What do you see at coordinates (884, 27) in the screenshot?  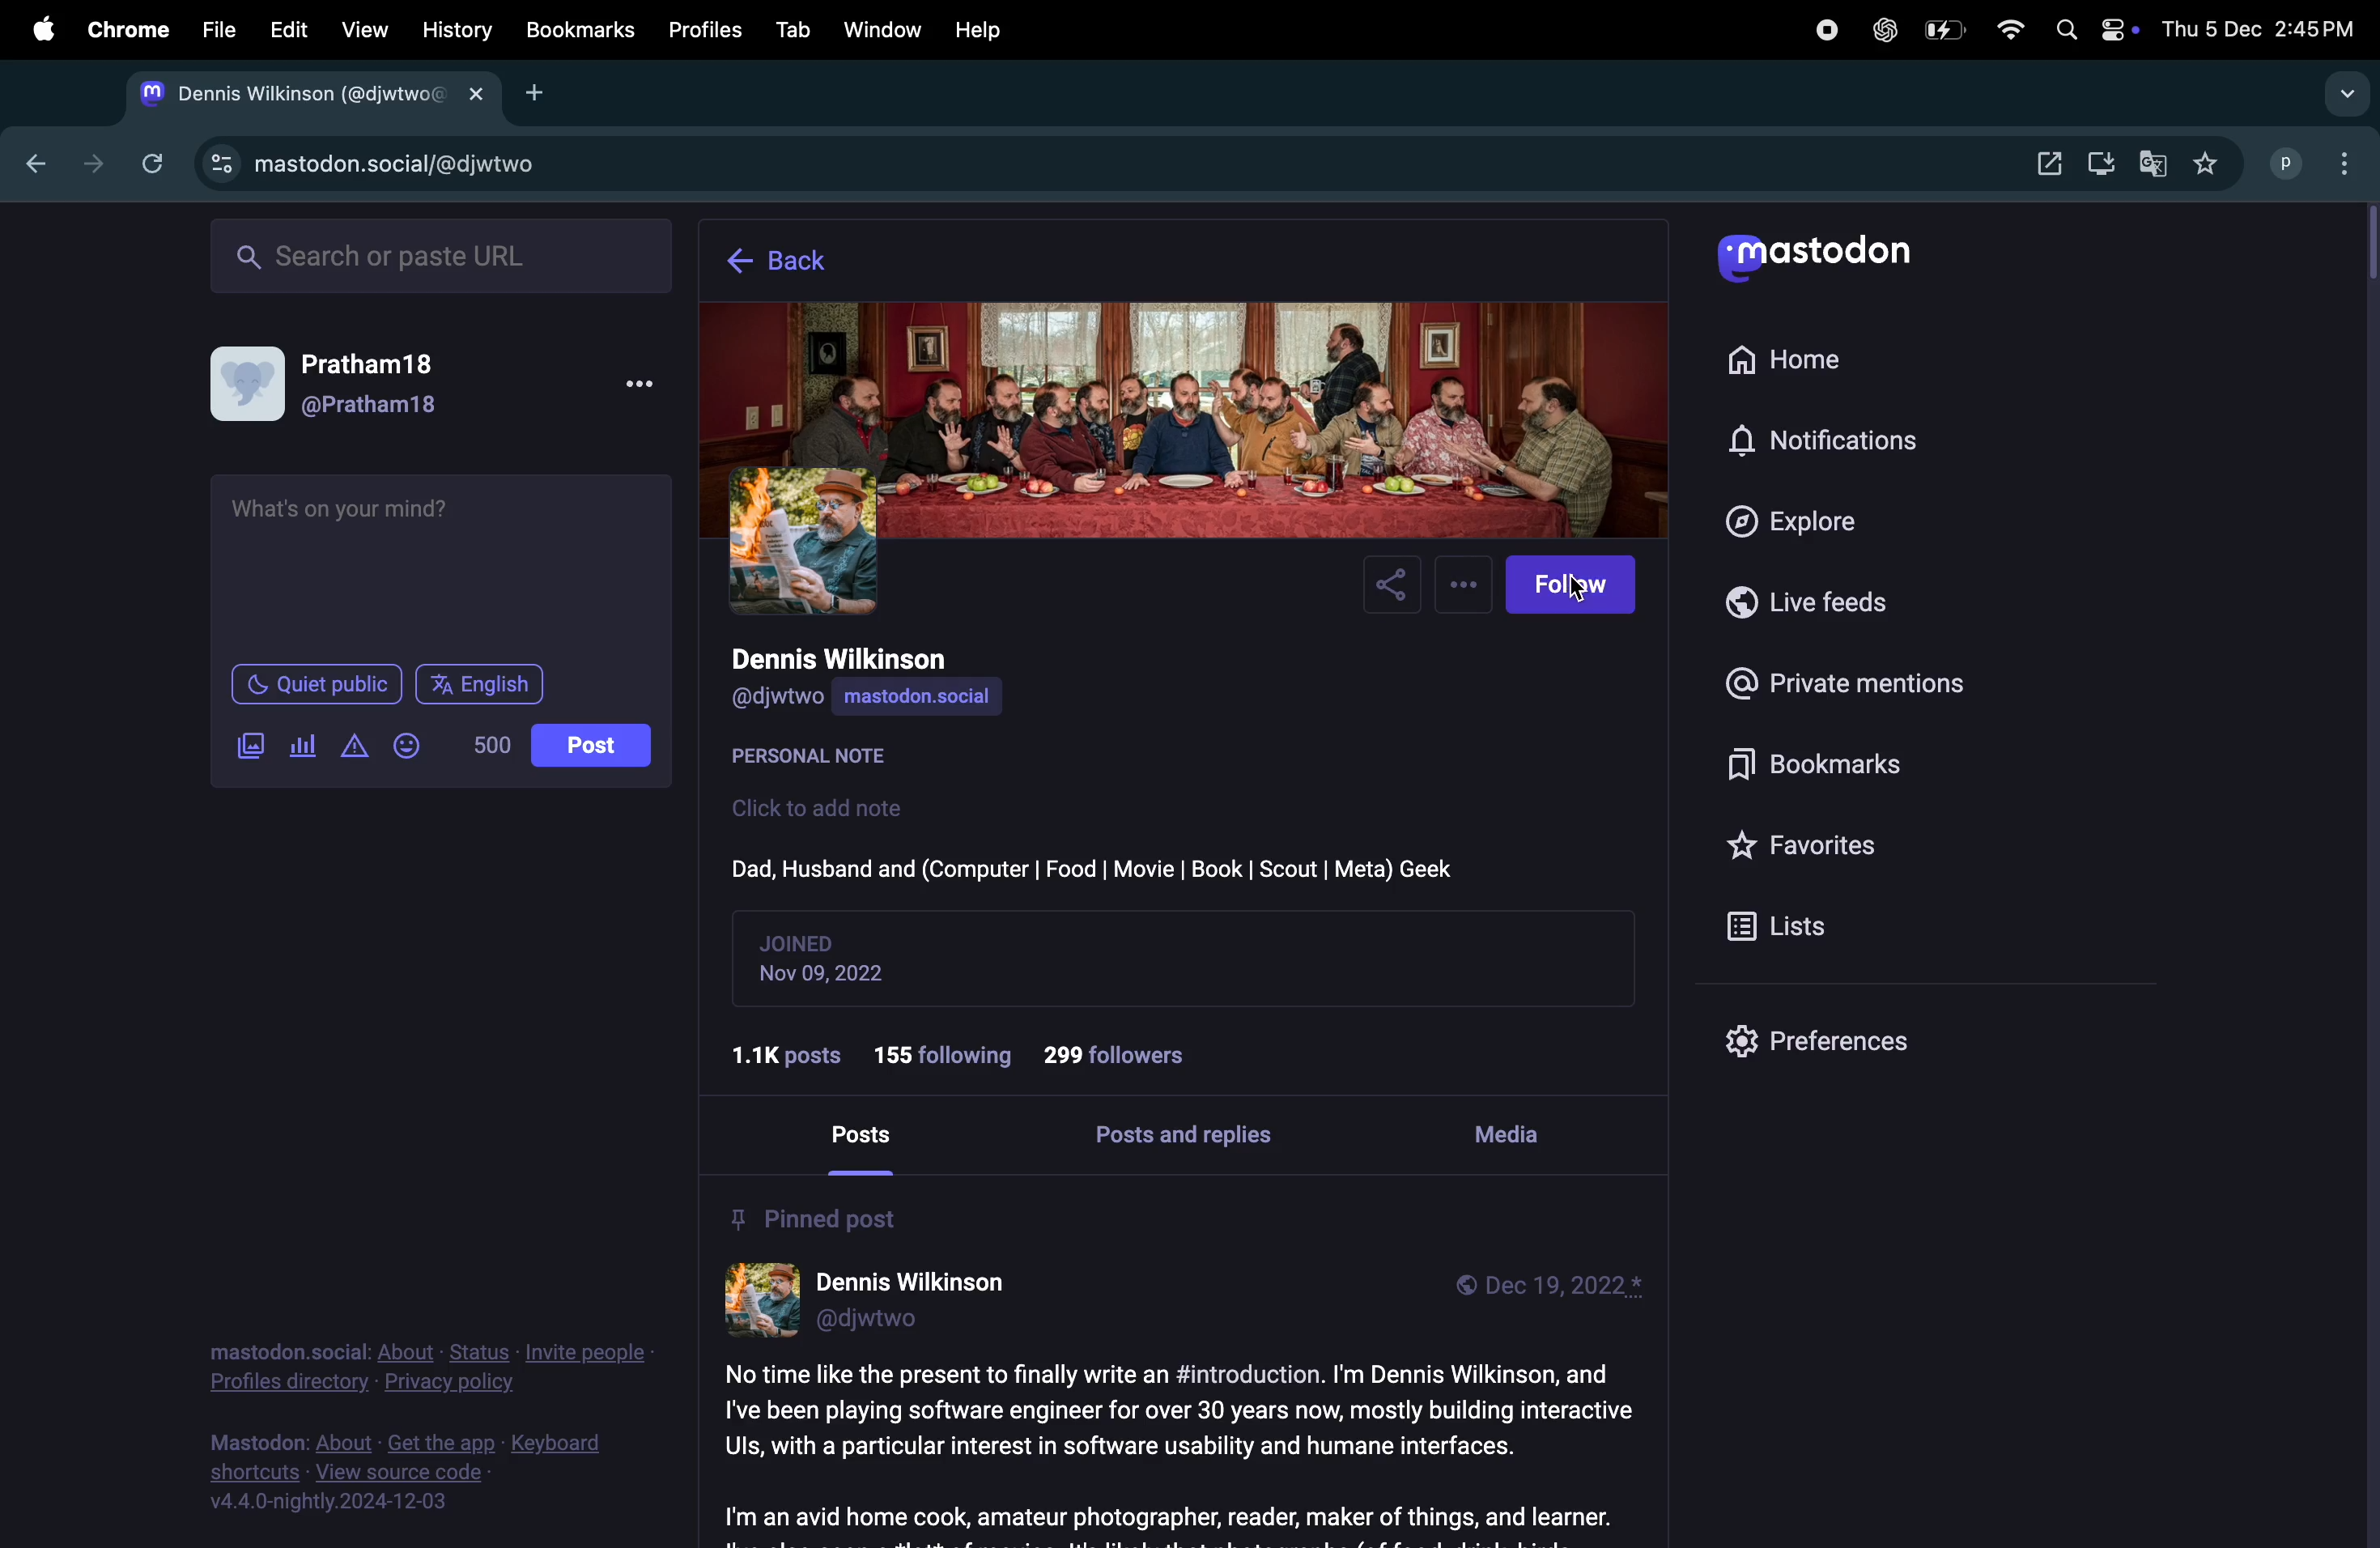 I see `window` at bounding box center [884, 27].